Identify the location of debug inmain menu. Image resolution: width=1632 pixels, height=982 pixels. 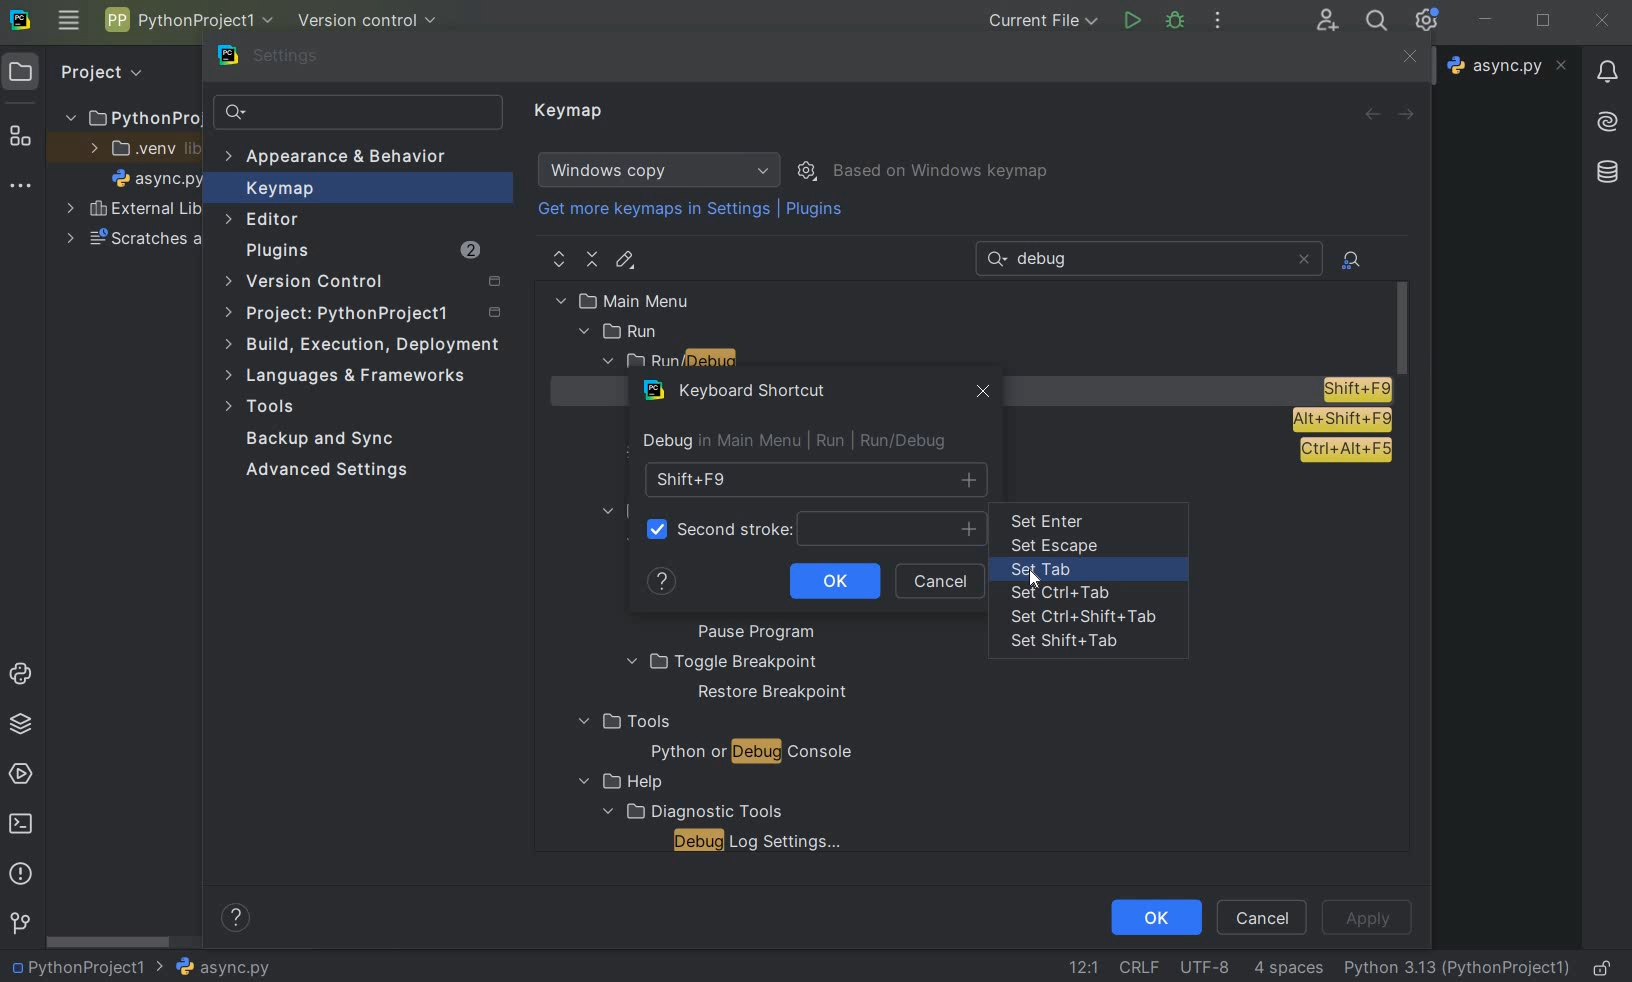
(717, 442).